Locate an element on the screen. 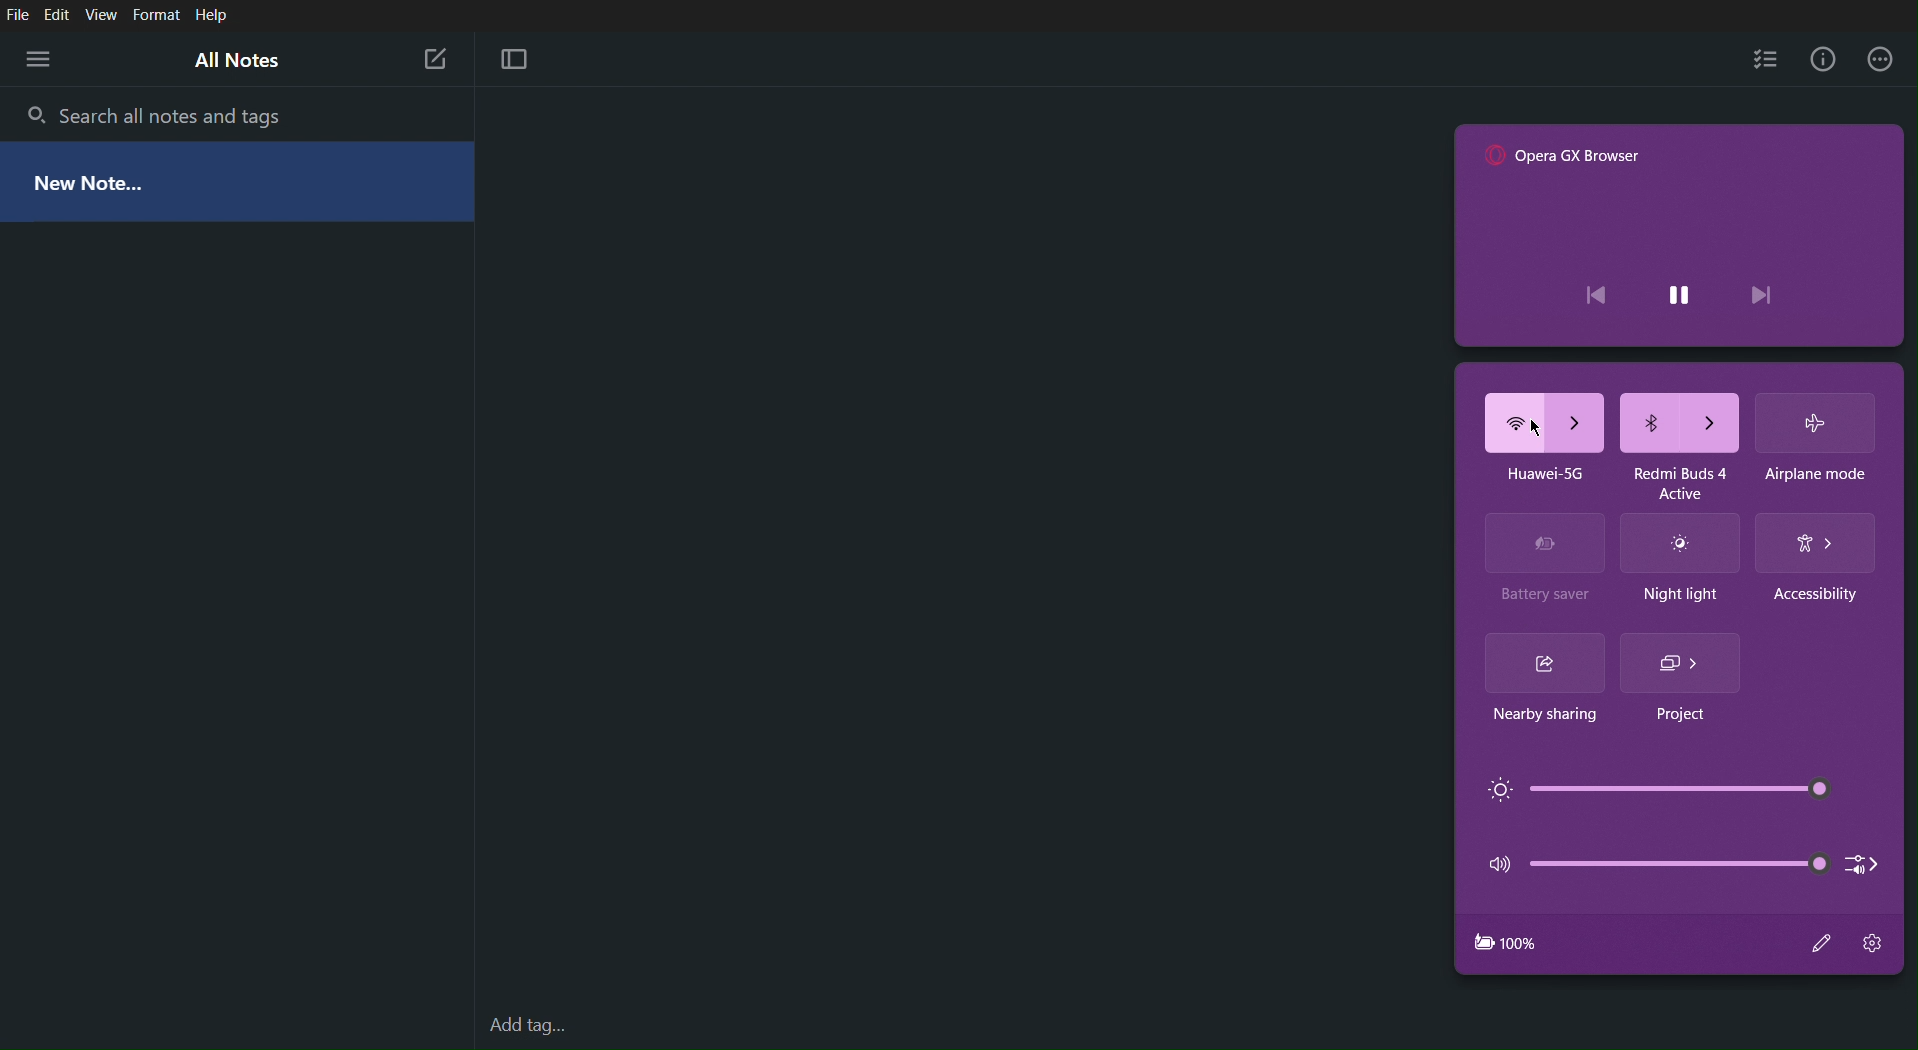 The width and height of the screenshot is (1918, 1050). Checklist is located at coordinates (1764, 59).